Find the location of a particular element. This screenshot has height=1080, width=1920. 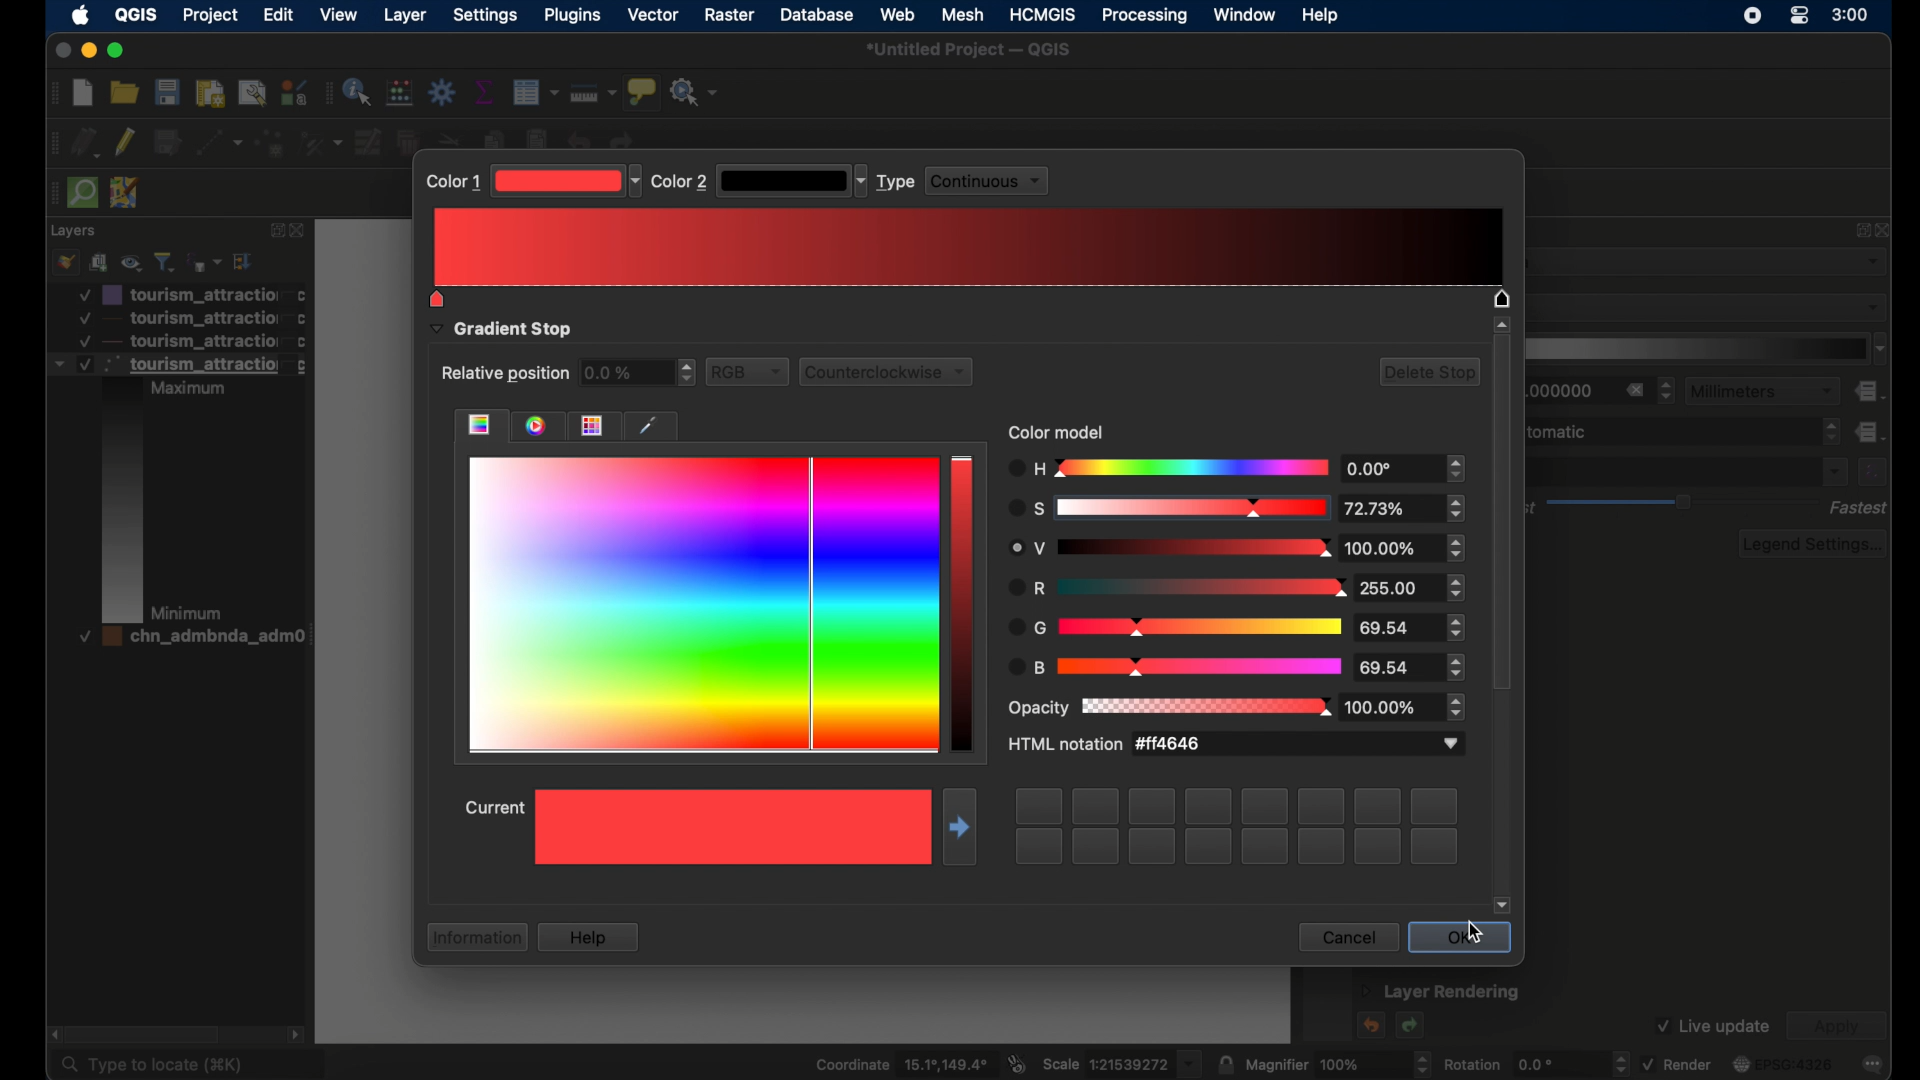

add group is located at coordinates (99, 263).